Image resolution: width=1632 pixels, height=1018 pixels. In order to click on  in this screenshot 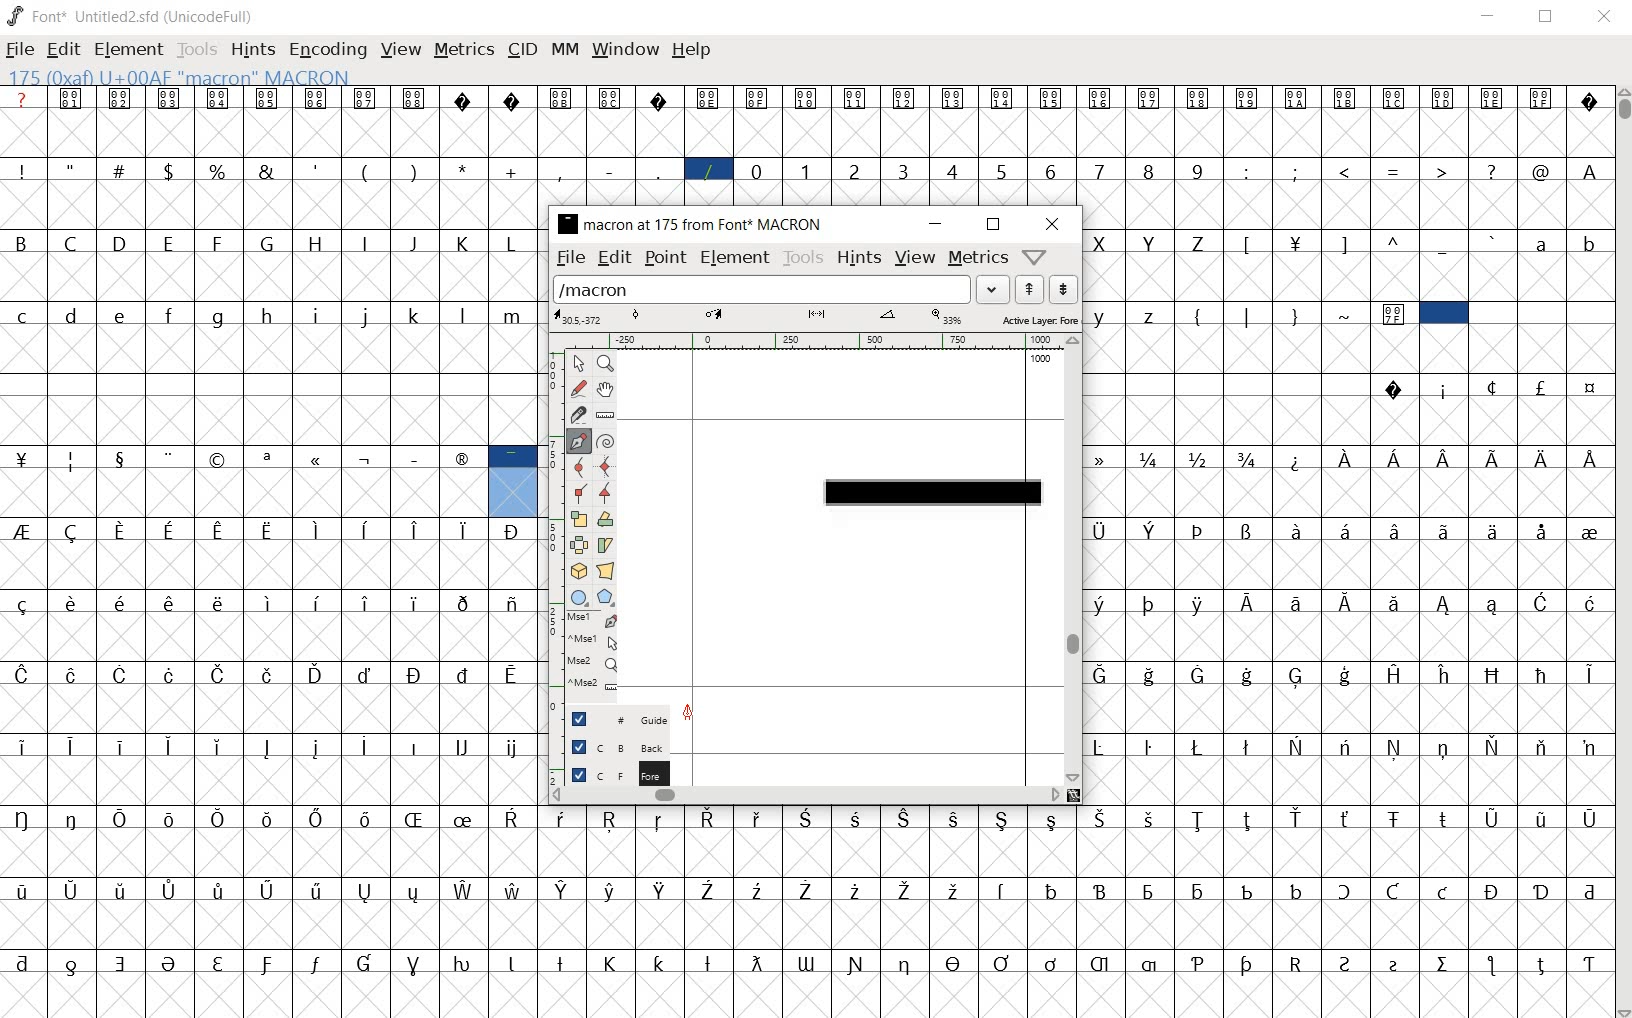, I will do `click(1490, 818)`.